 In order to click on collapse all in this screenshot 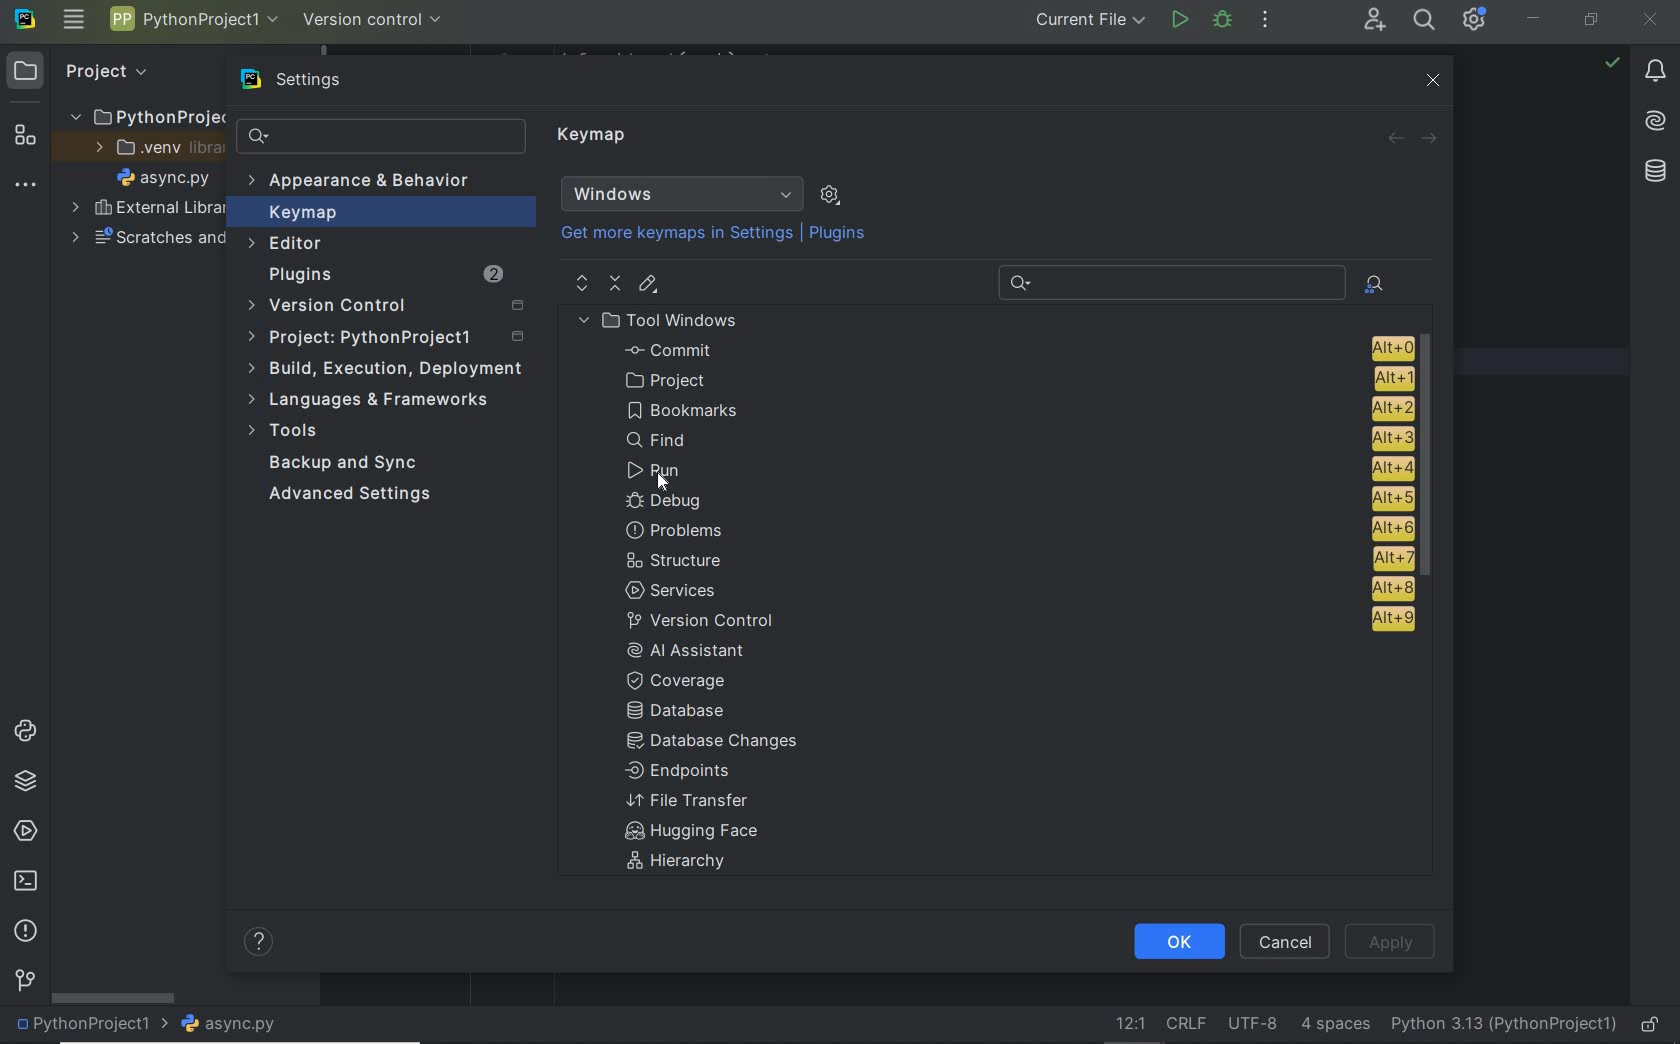, I will do `click(615, 284)`.